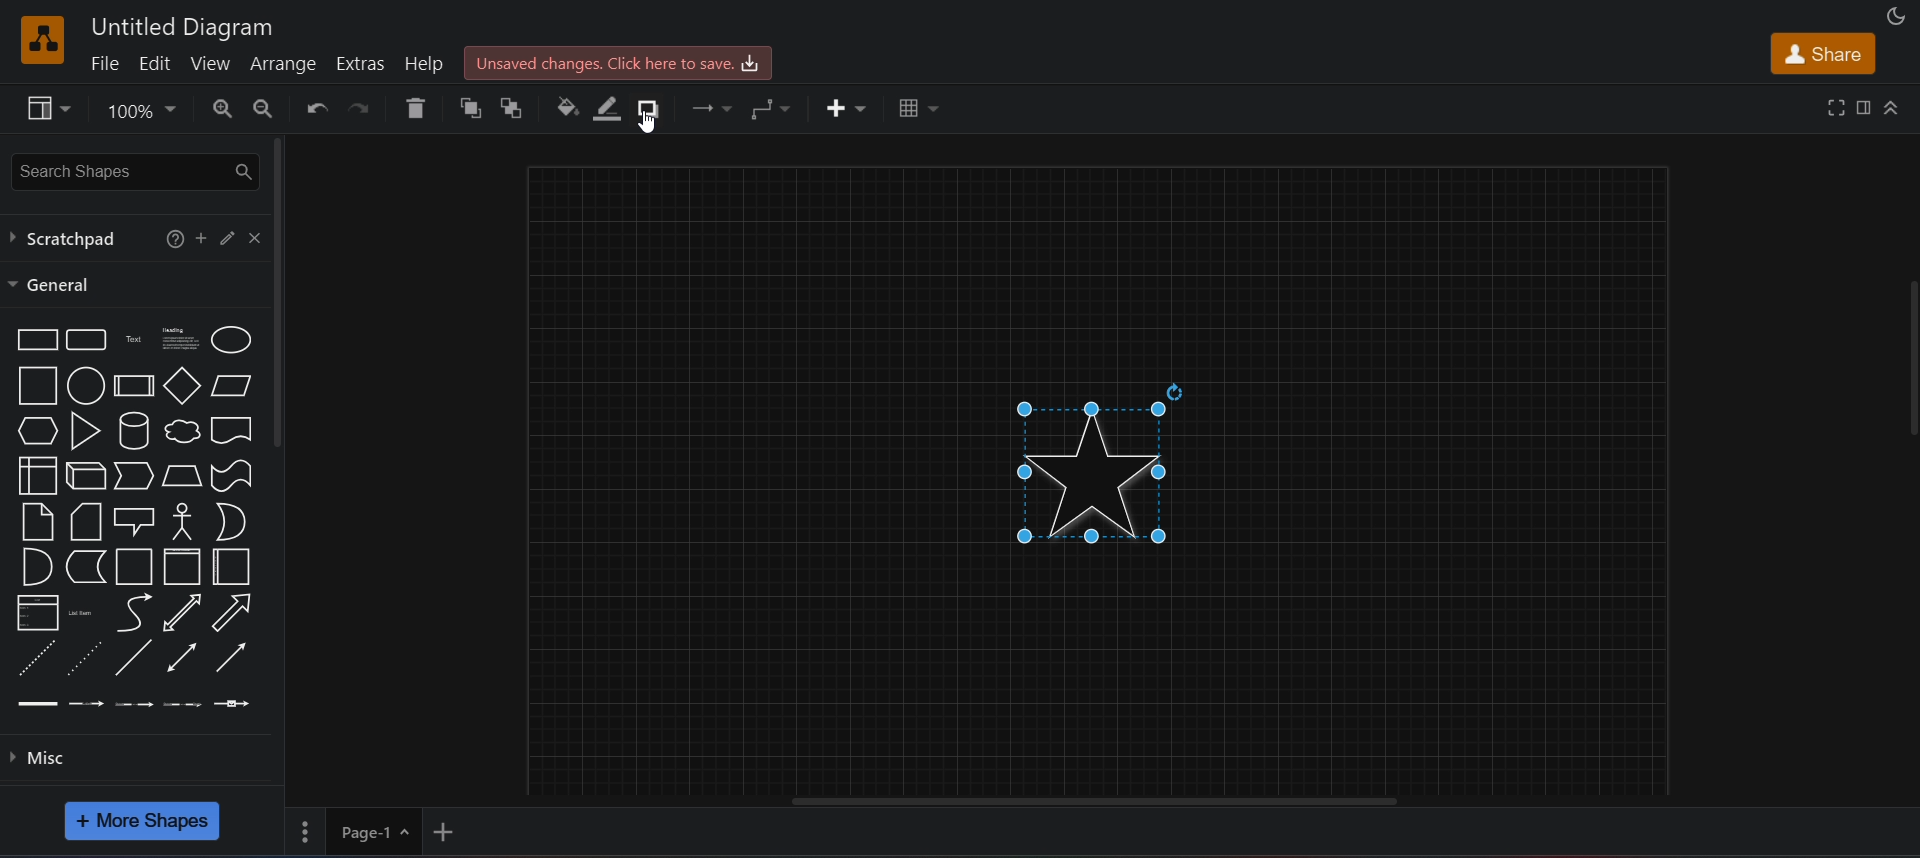  What do you see at coordinates (128, 169) in the screenshot?
I see `search shapes` at bounding box center [128, 169].